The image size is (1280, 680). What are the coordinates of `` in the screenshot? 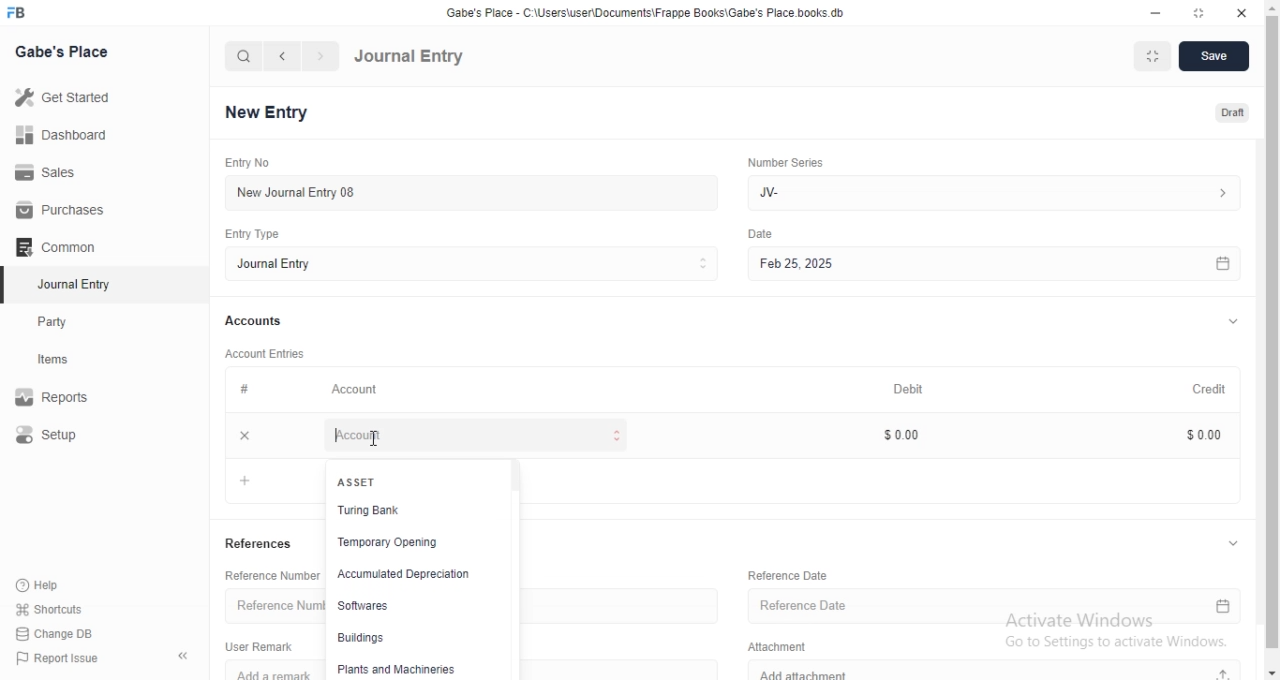 It's located at (768, 234).